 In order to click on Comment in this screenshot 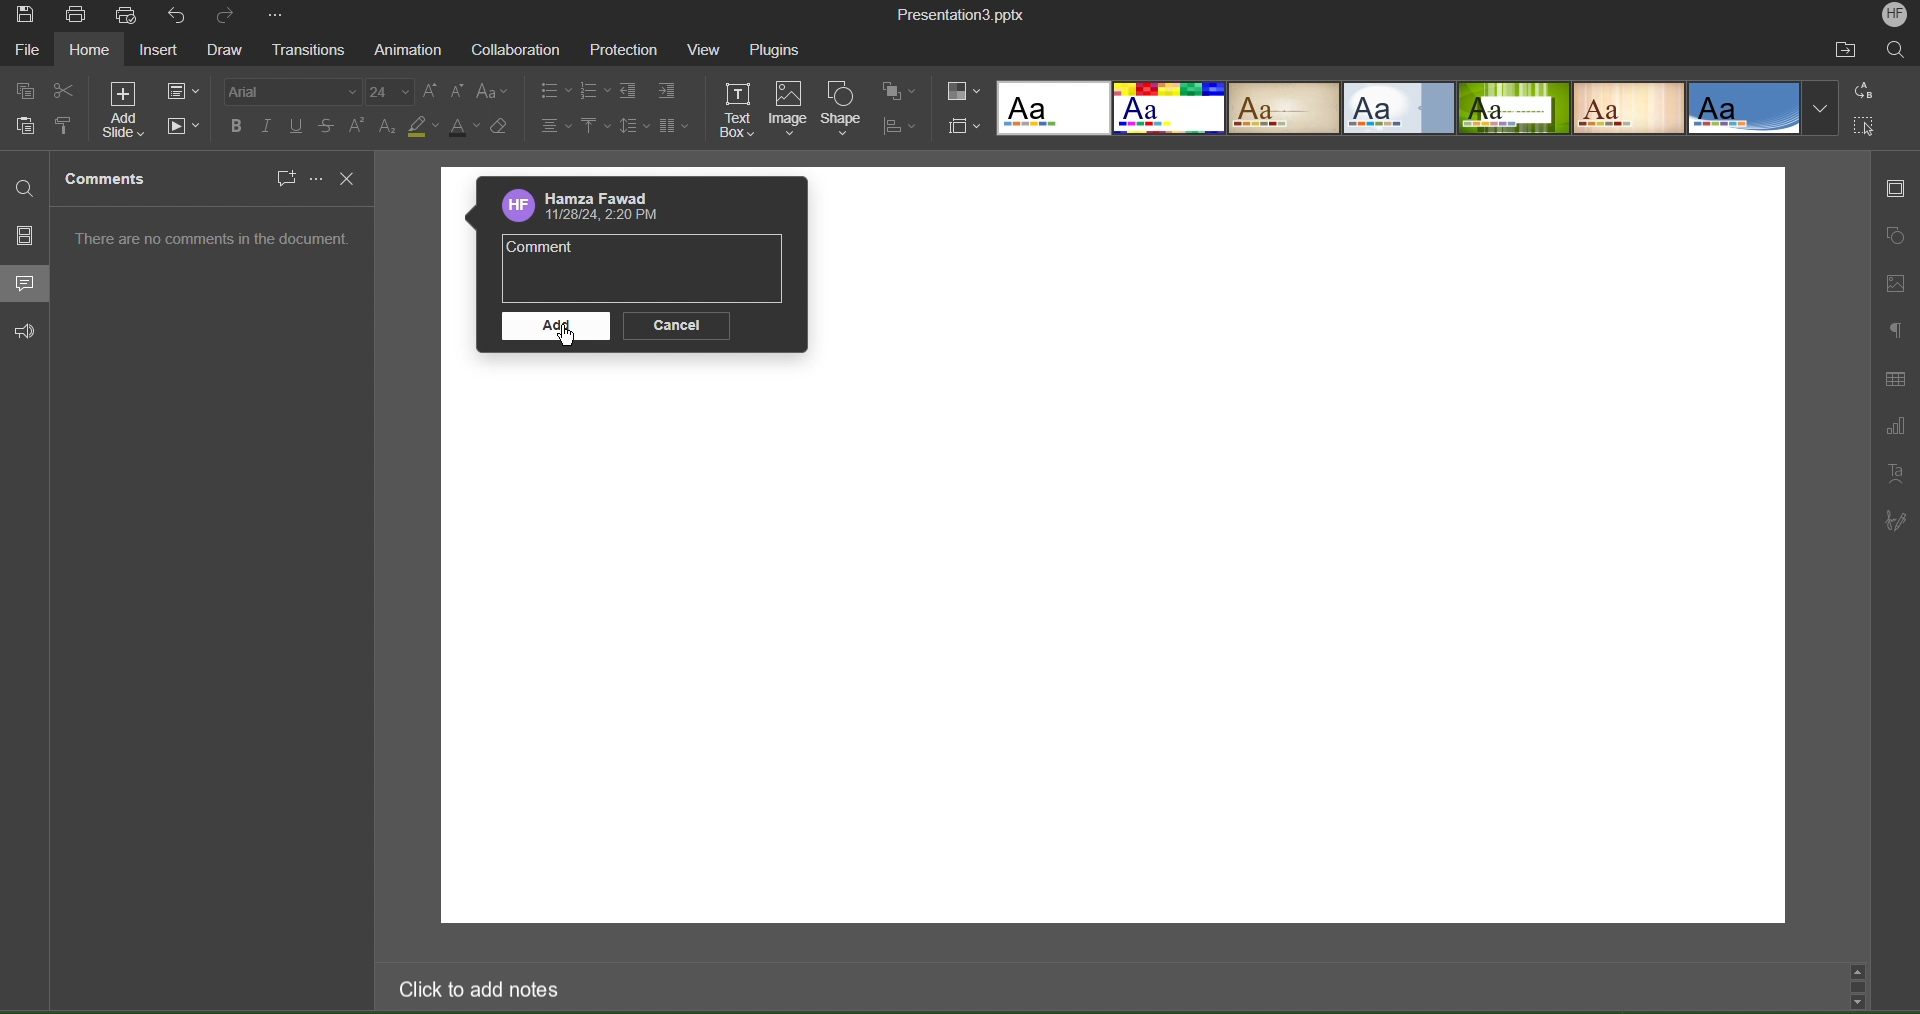, I will do `click(543, 251)`.